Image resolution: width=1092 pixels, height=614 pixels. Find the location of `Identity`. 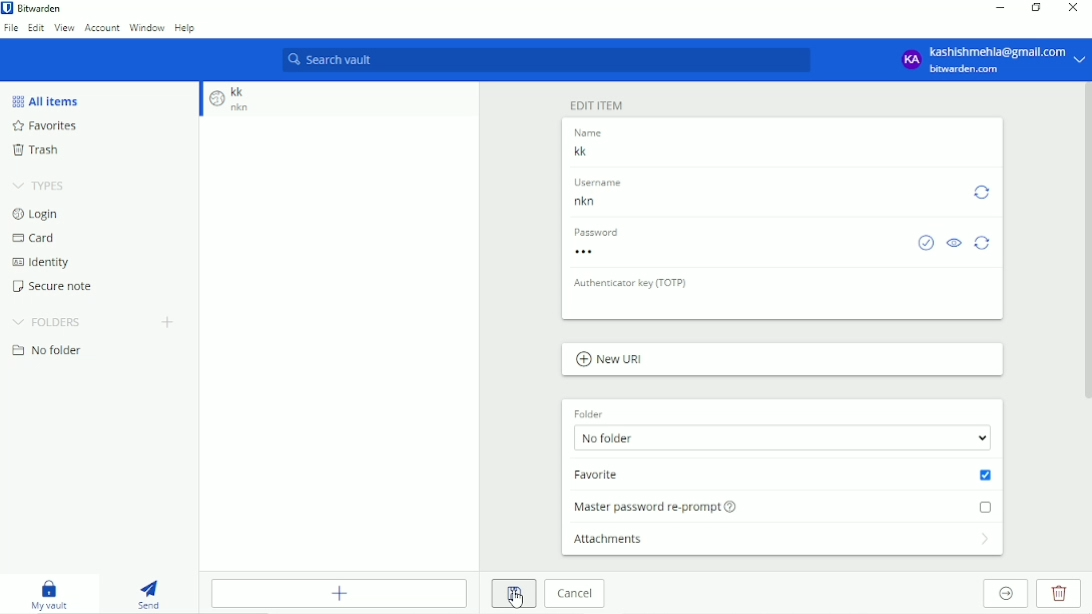

Identity is located at coordinates (40, 262).